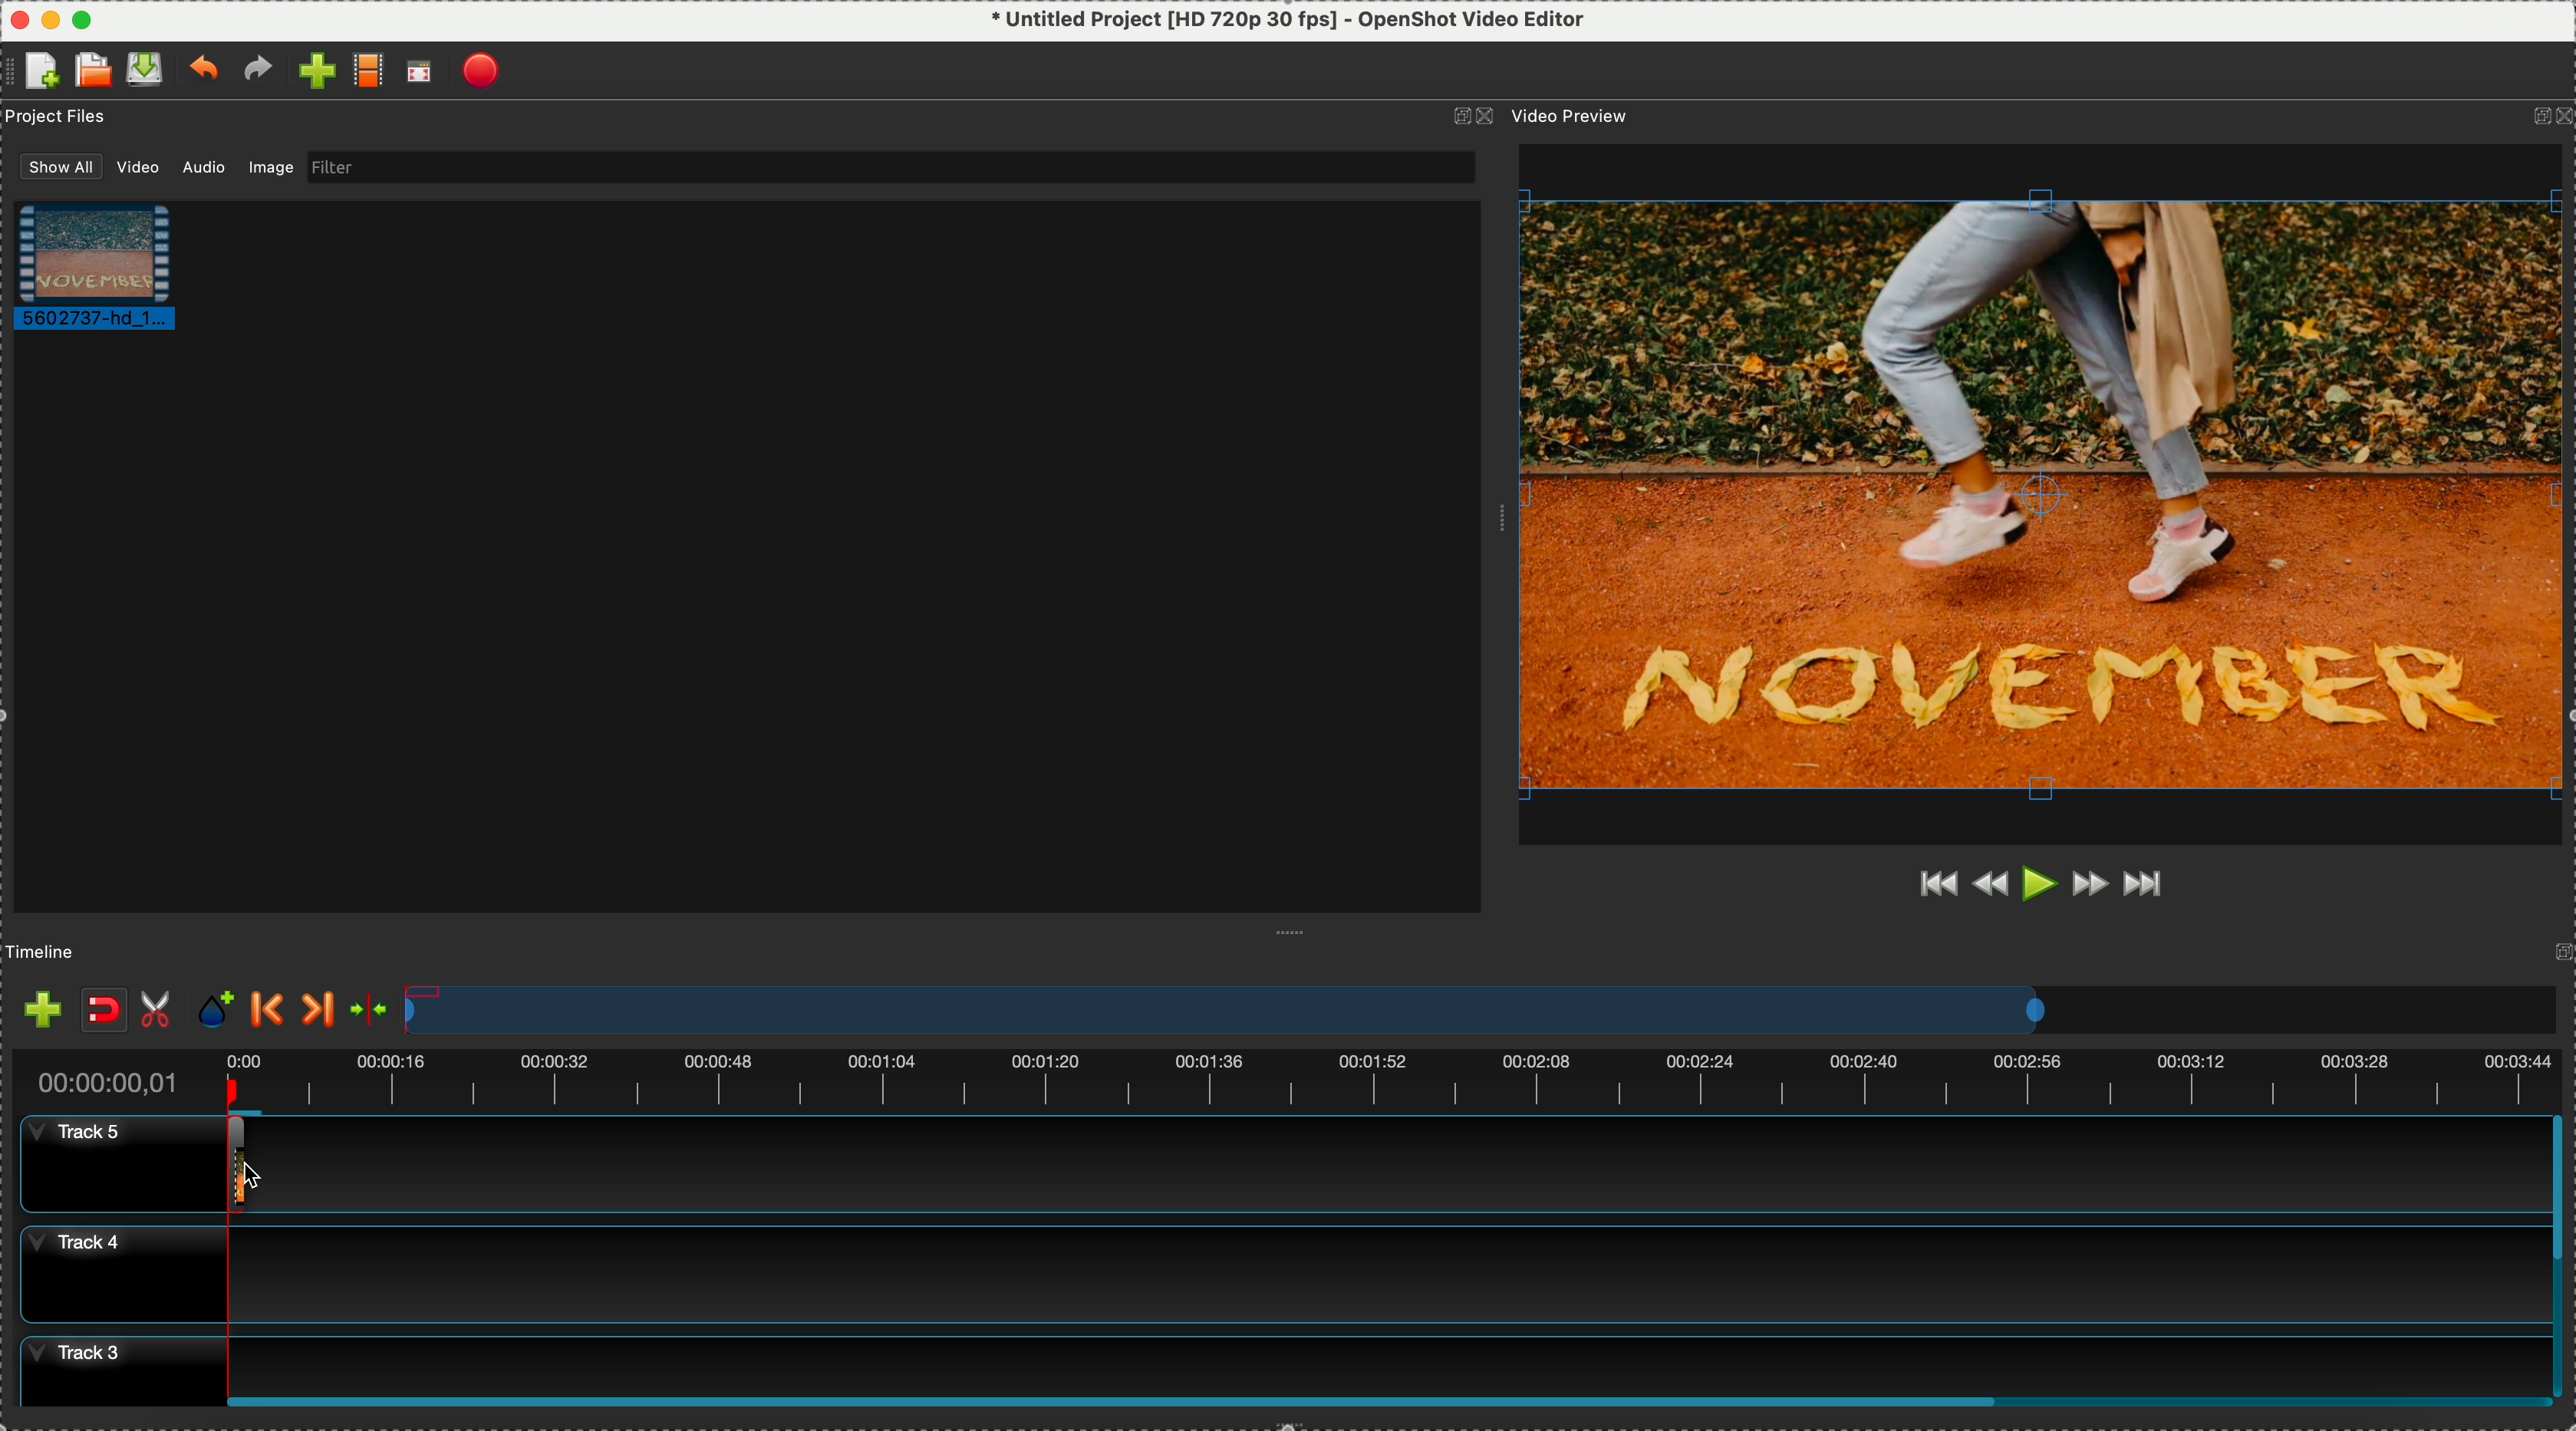  I want to click on center the timeline on the playhead, so click(372, 1009).